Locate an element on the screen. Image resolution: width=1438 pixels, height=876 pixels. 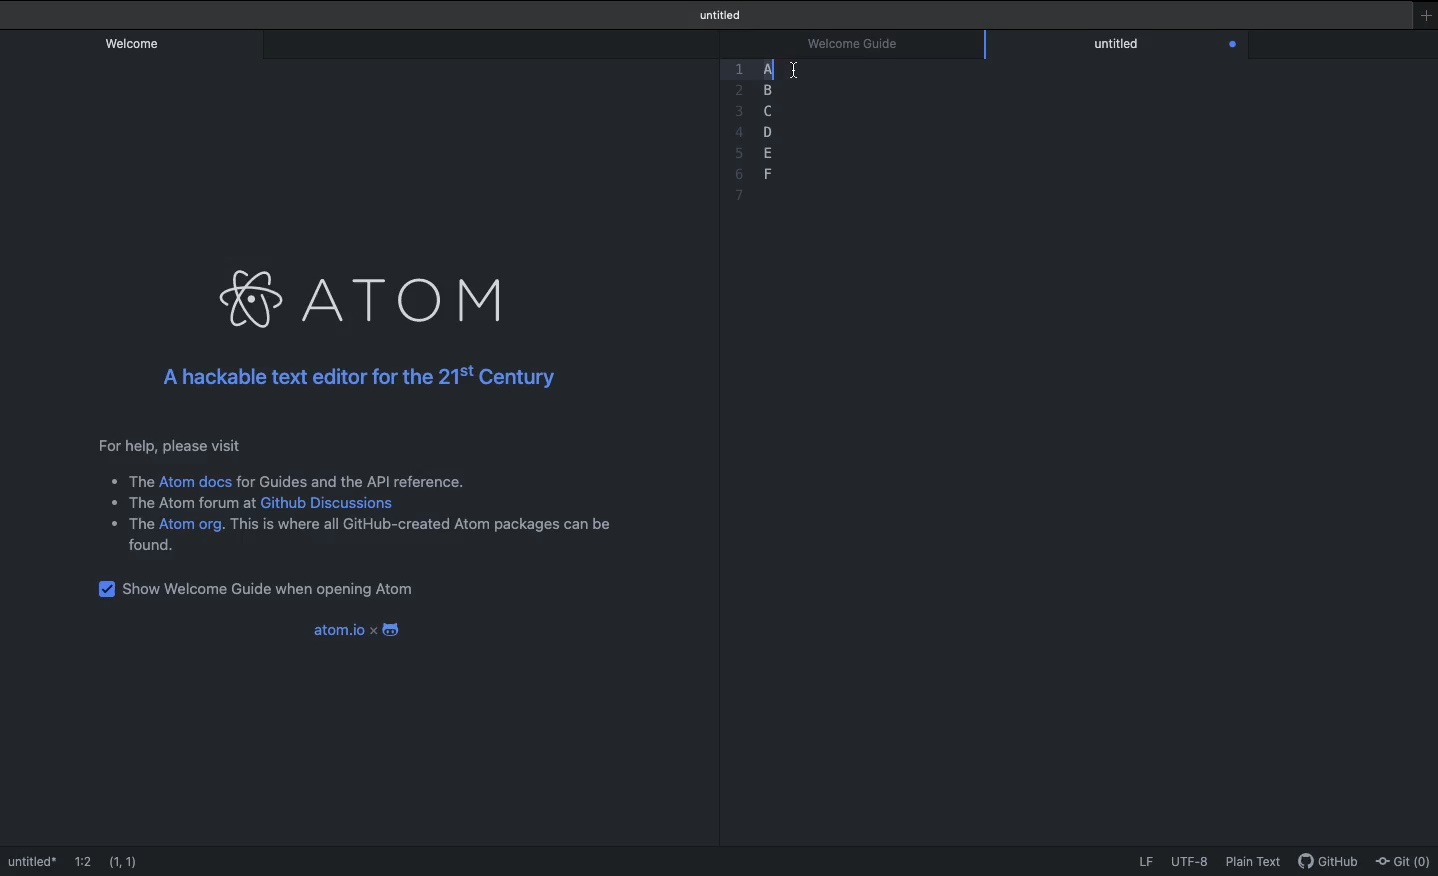
d is located at coordinates (771, 132).